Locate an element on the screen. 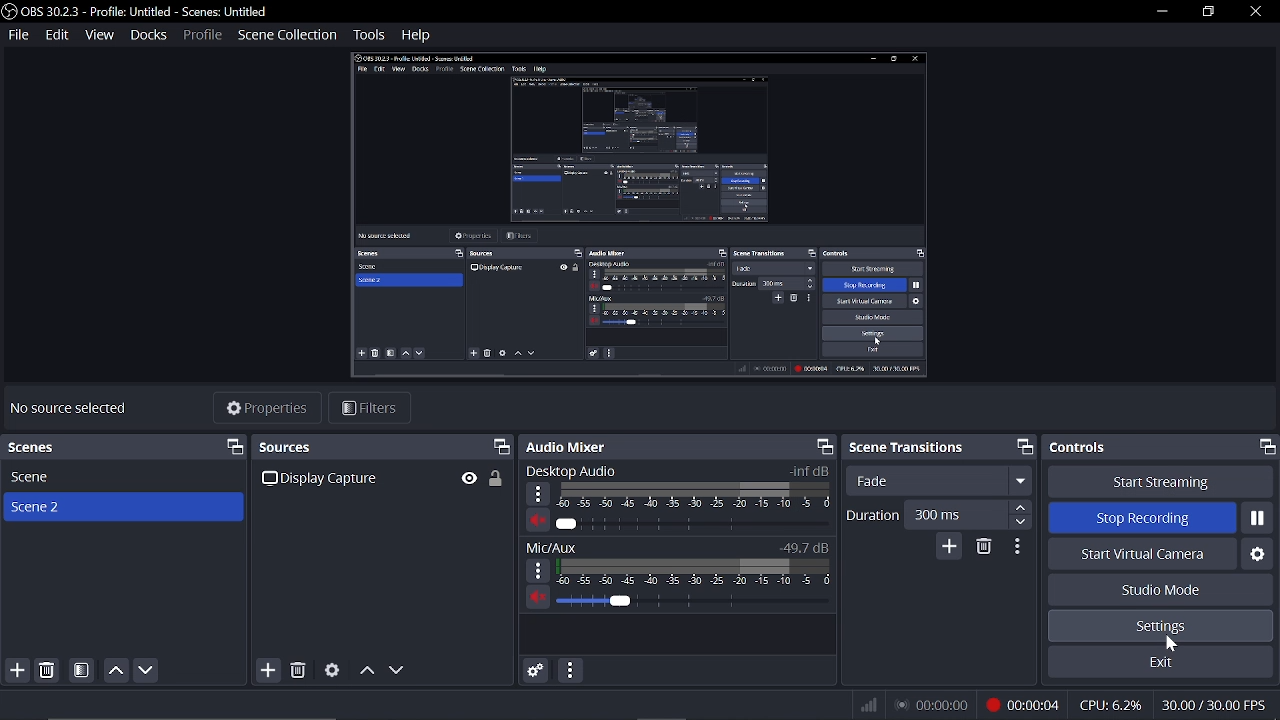 The height and width of the screenshot is (720, 1280). stop recording is located at coordinates (1159, 519).